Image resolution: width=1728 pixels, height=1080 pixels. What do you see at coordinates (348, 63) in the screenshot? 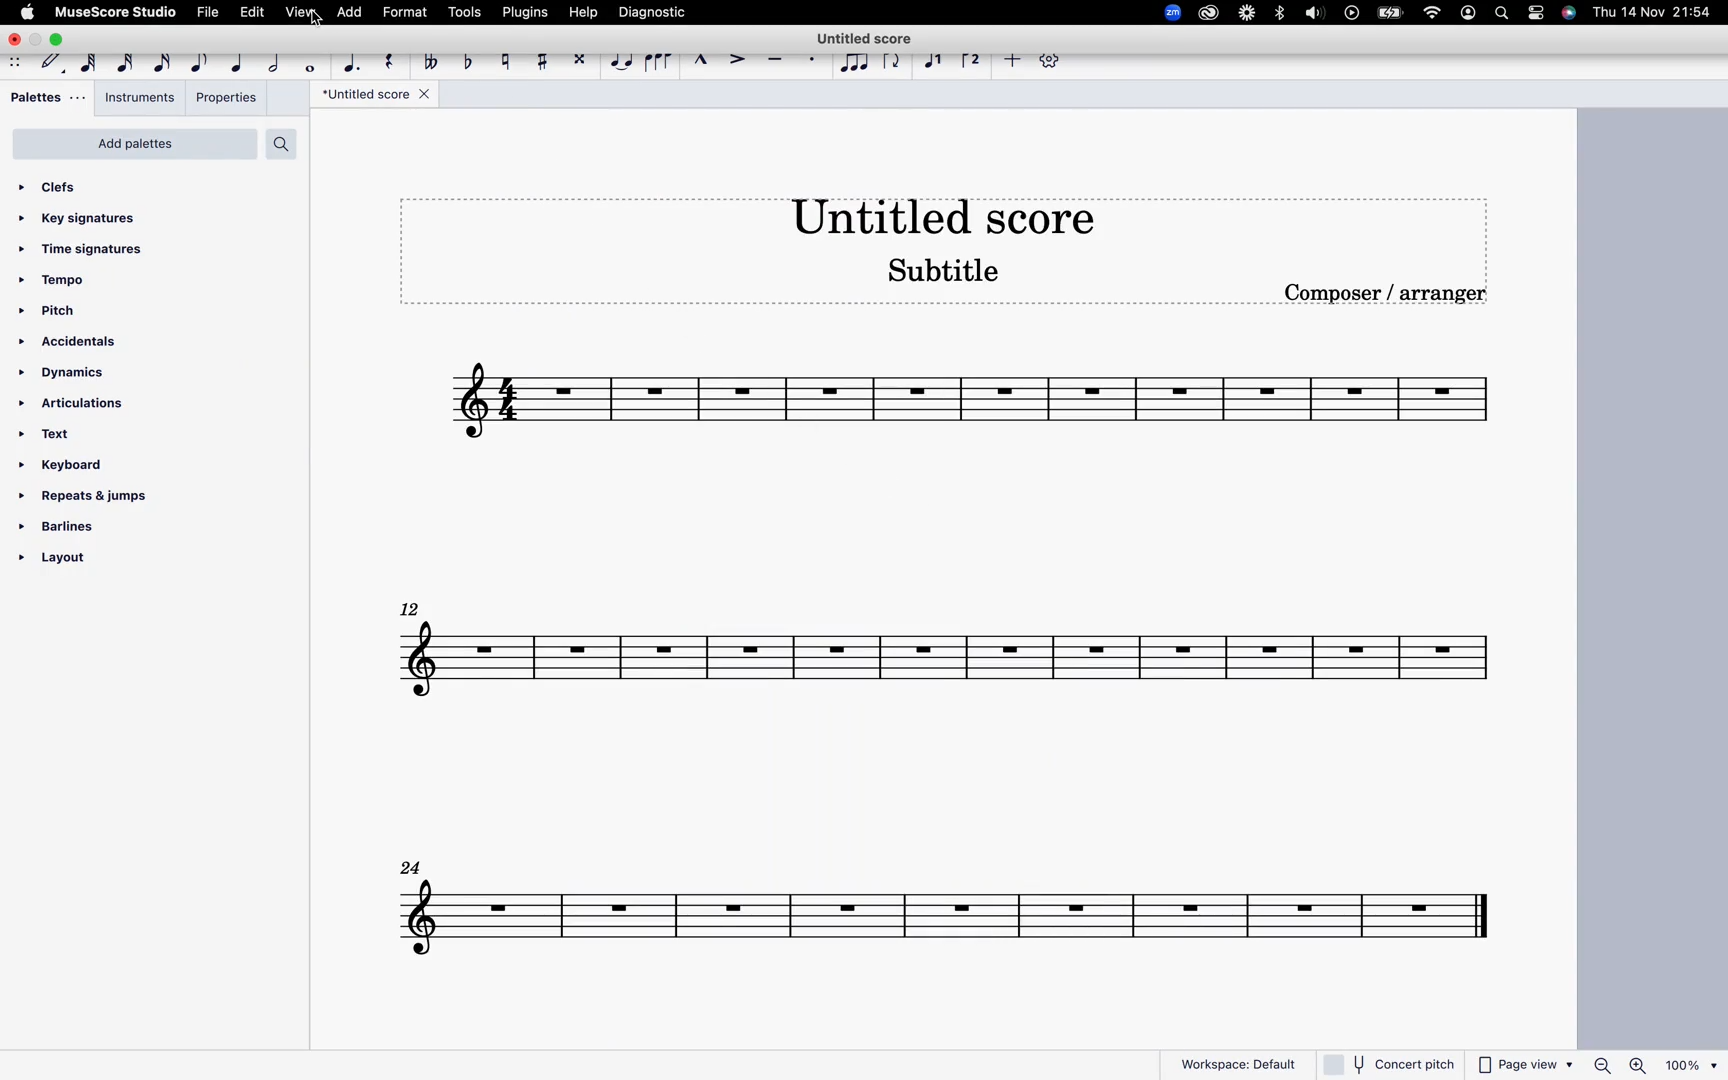
I see `augmentat` at bounding box center [348, 63].